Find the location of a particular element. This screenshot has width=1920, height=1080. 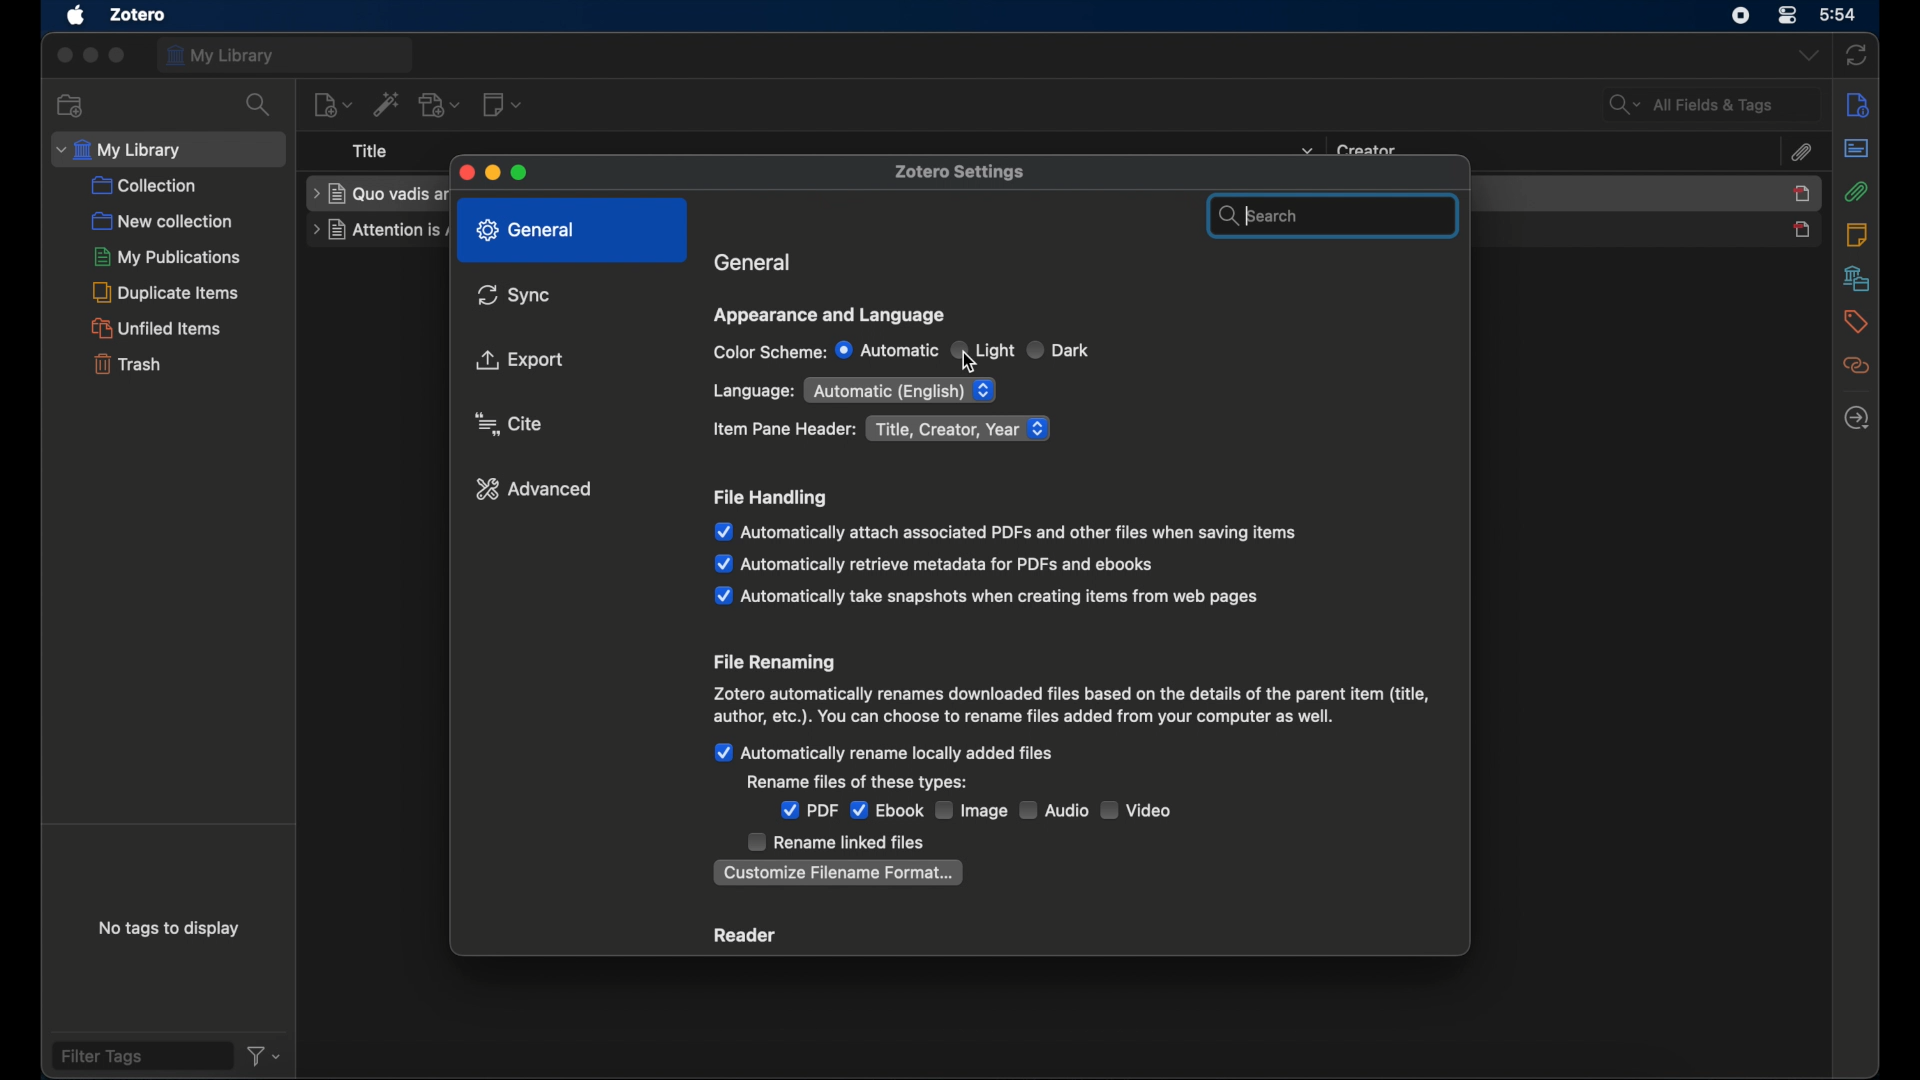

image is located at coordinates (971, 810).